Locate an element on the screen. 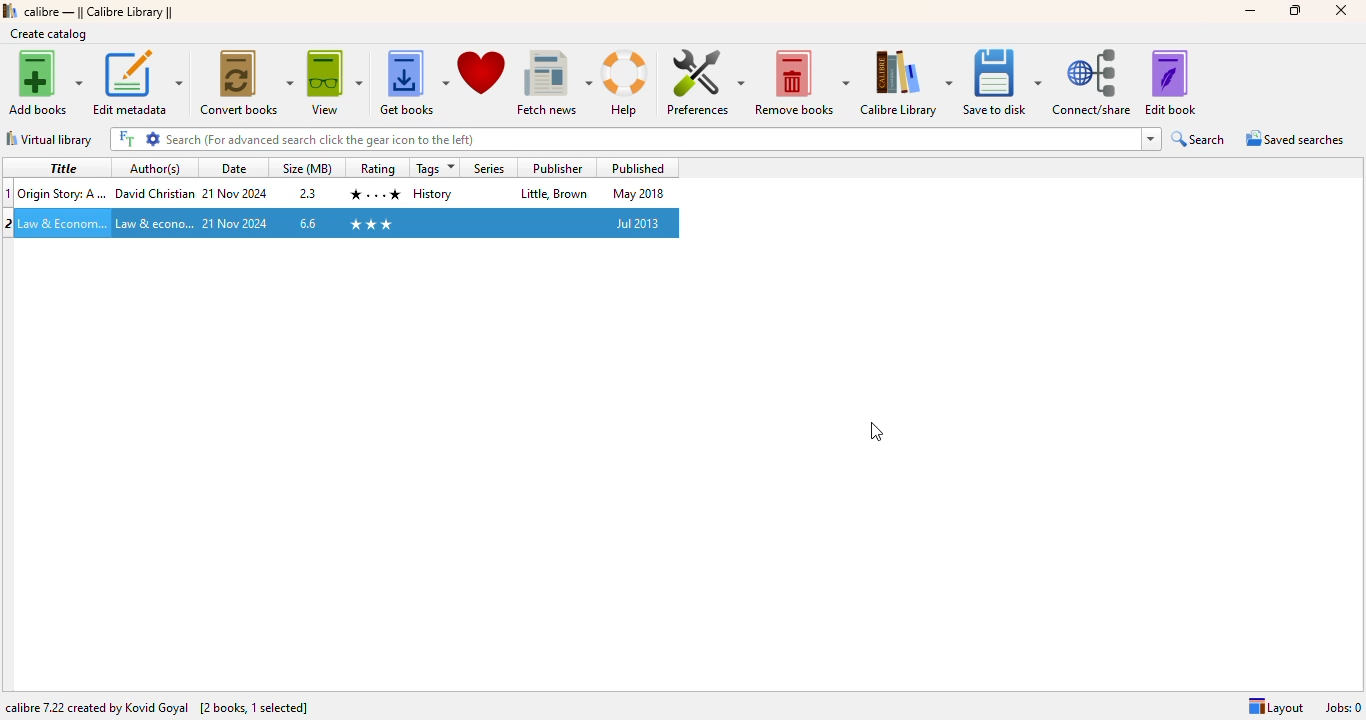  date is located at coordinates (236, 194).